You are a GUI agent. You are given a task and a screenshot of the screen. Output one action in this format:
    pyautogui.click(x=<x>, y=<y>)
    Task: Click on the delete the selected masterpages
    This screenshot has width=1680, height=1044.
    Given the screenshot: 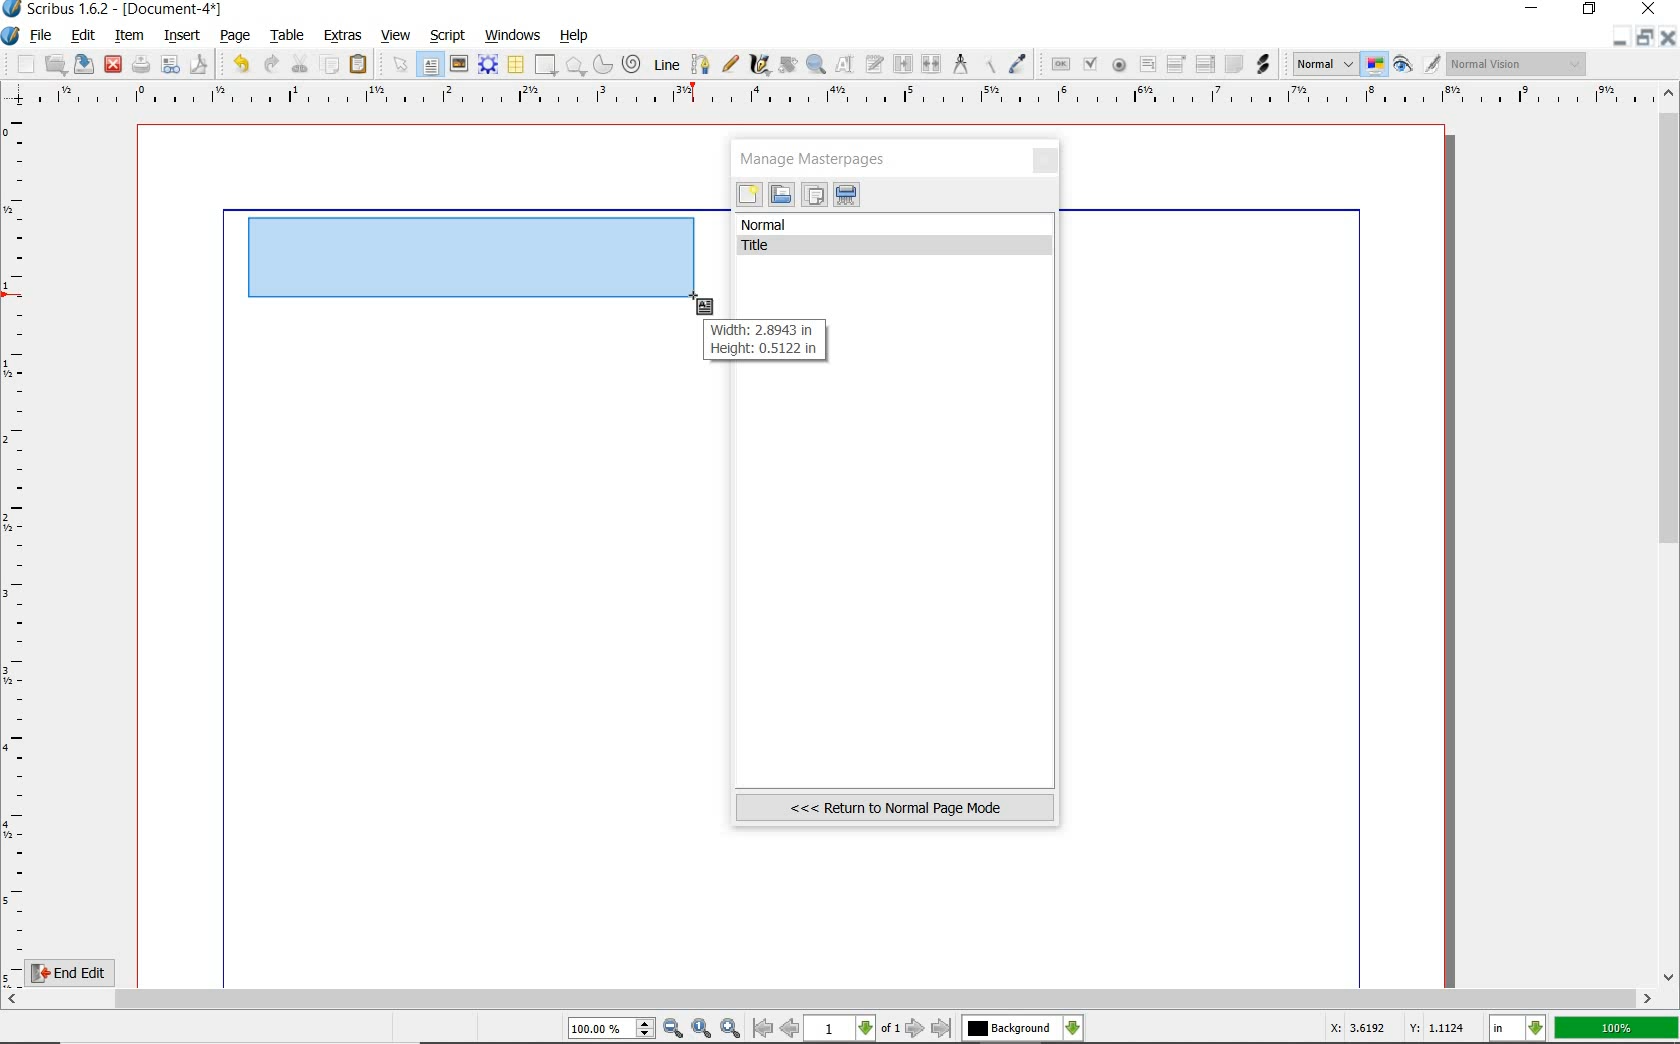 What is the action you would take?
    pyautogui.click(x=847, y=195)
    